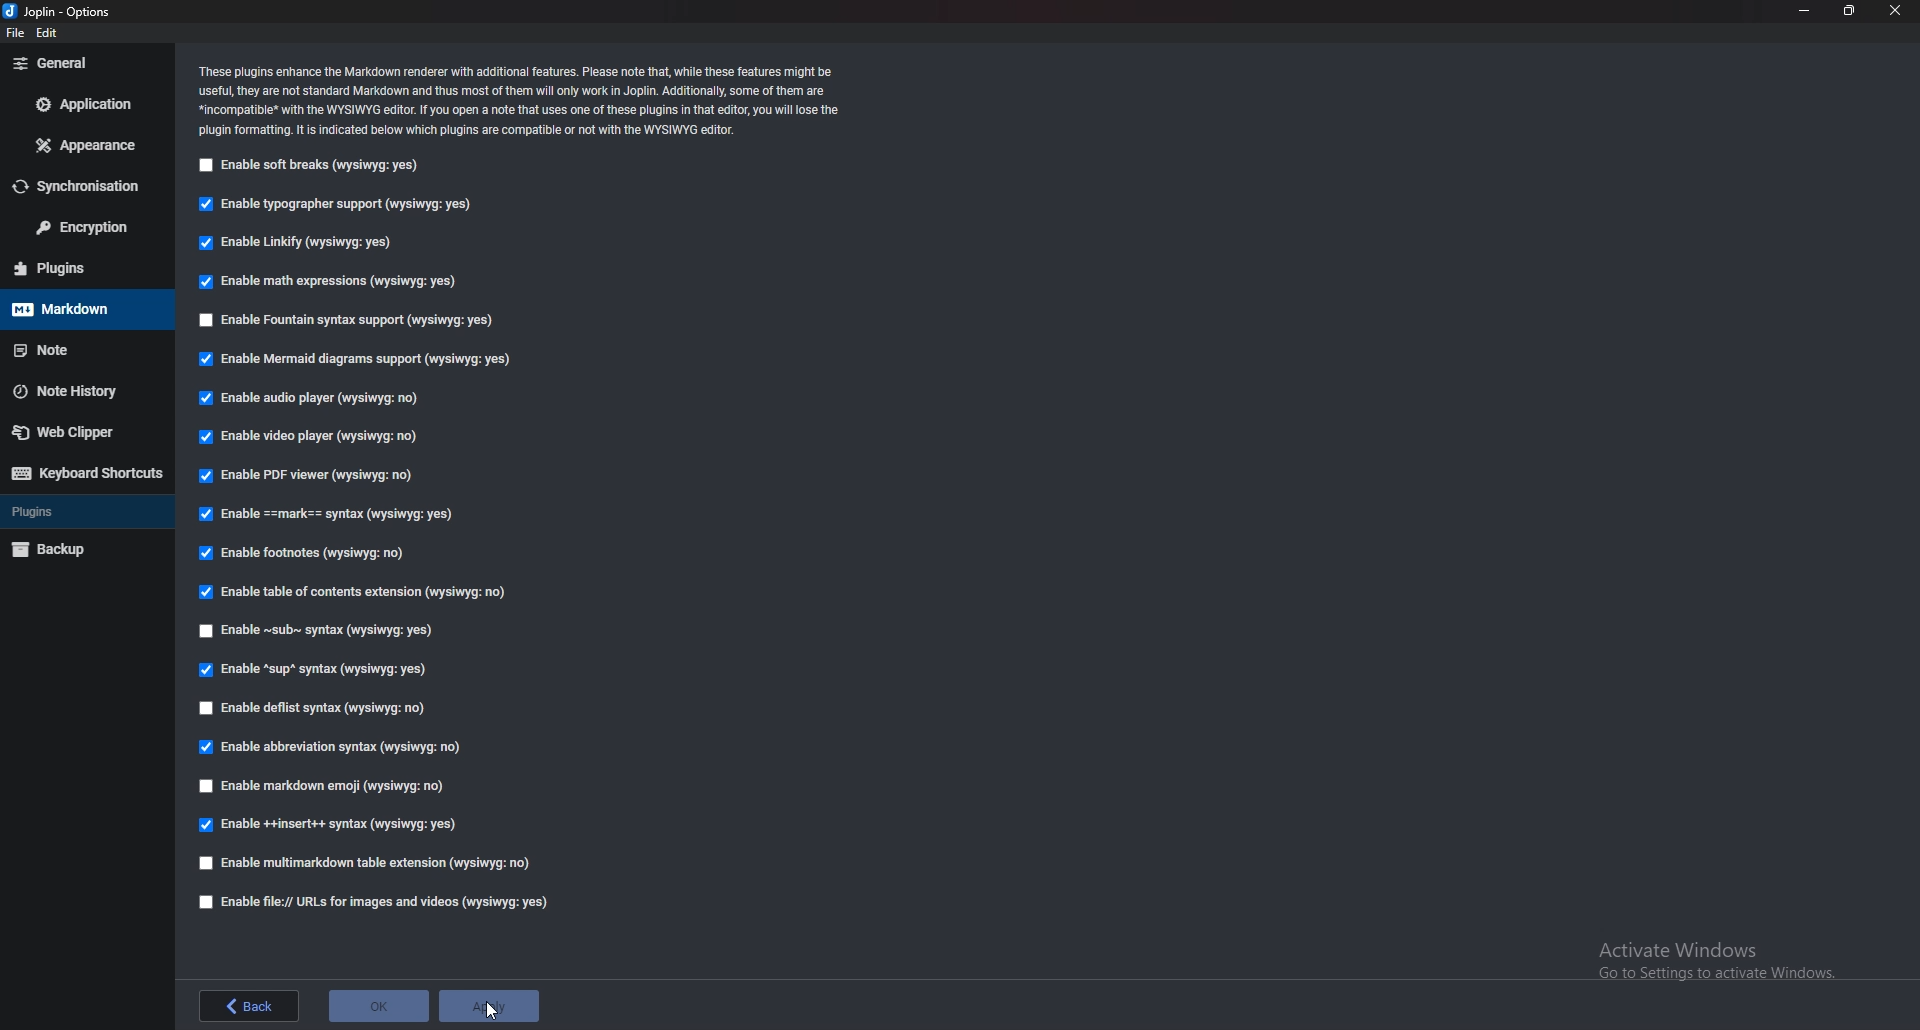 The height and width of the screenshot is (1030, 1920). What do you see at coordinates (310, 398) in the screenshot?
I see `` at bounding box center [310, 398].